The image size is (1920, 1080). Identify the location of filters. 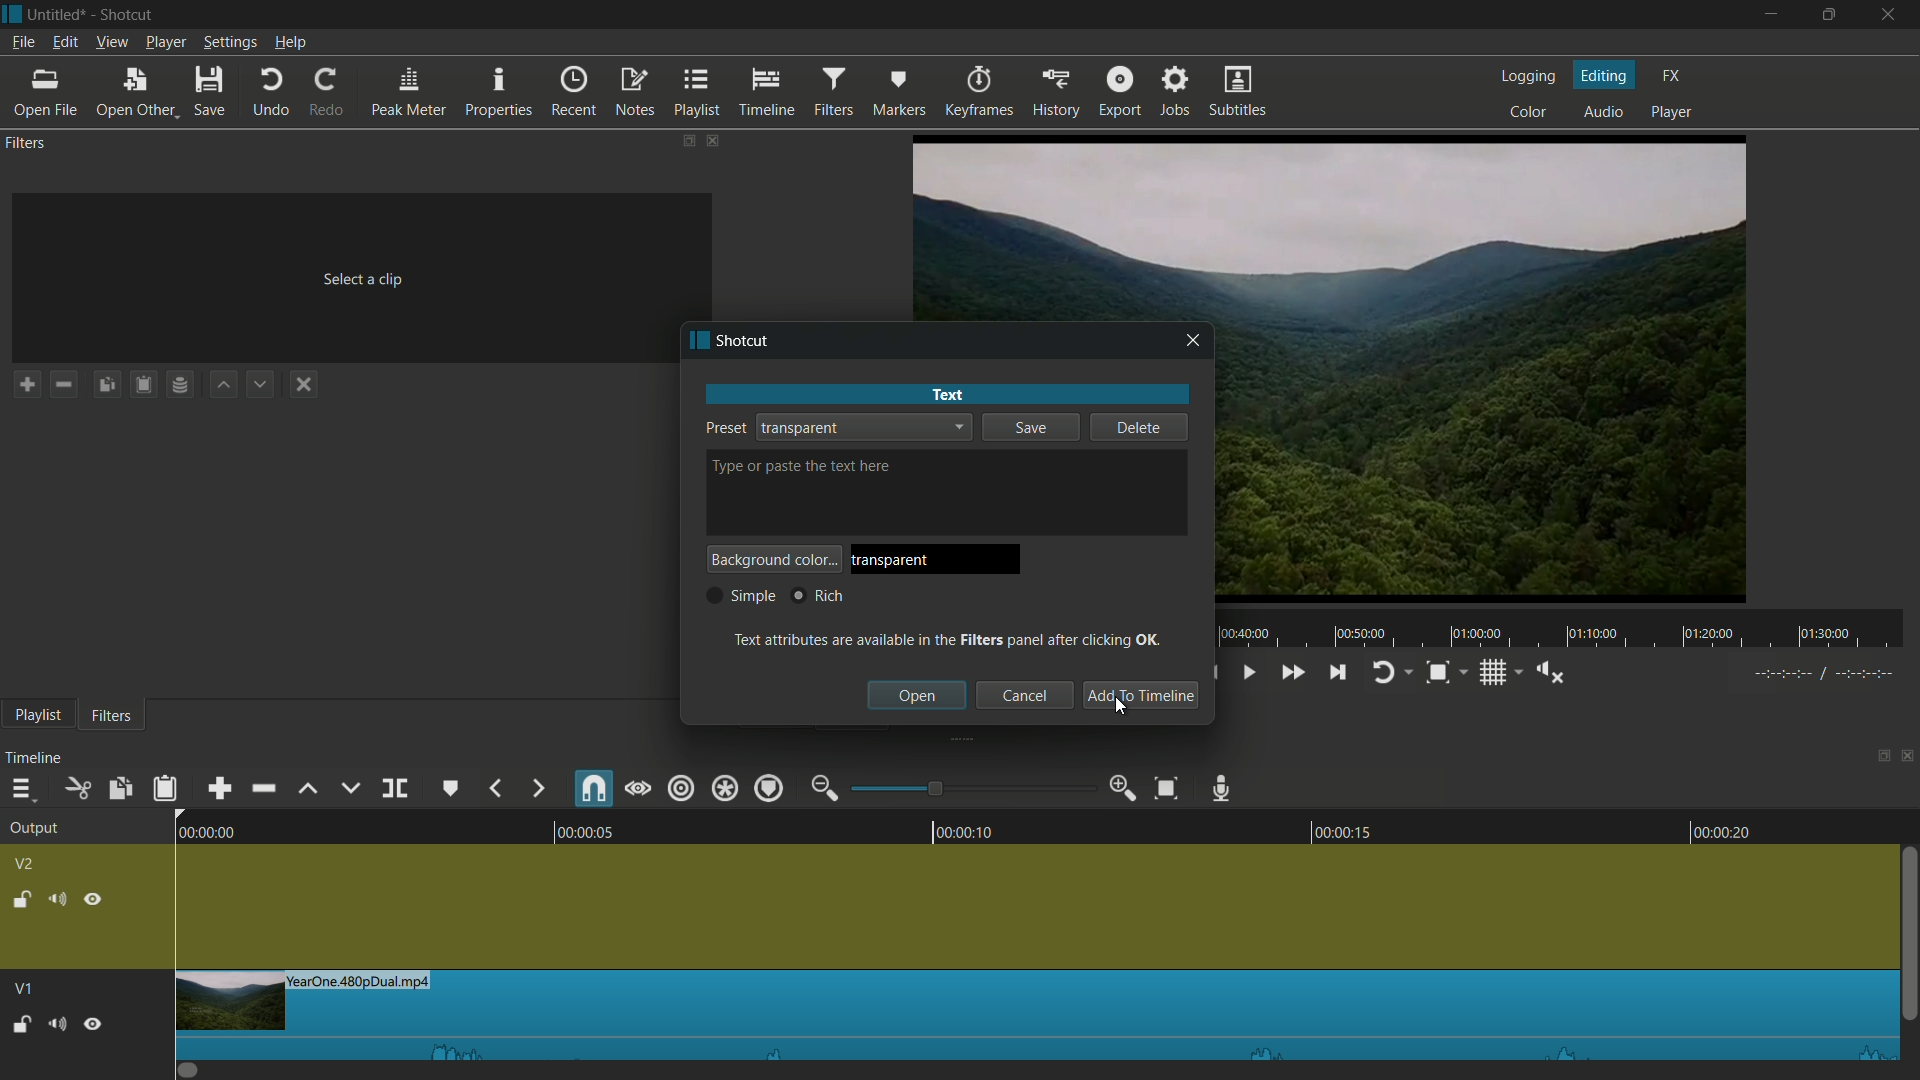
(116, 715).